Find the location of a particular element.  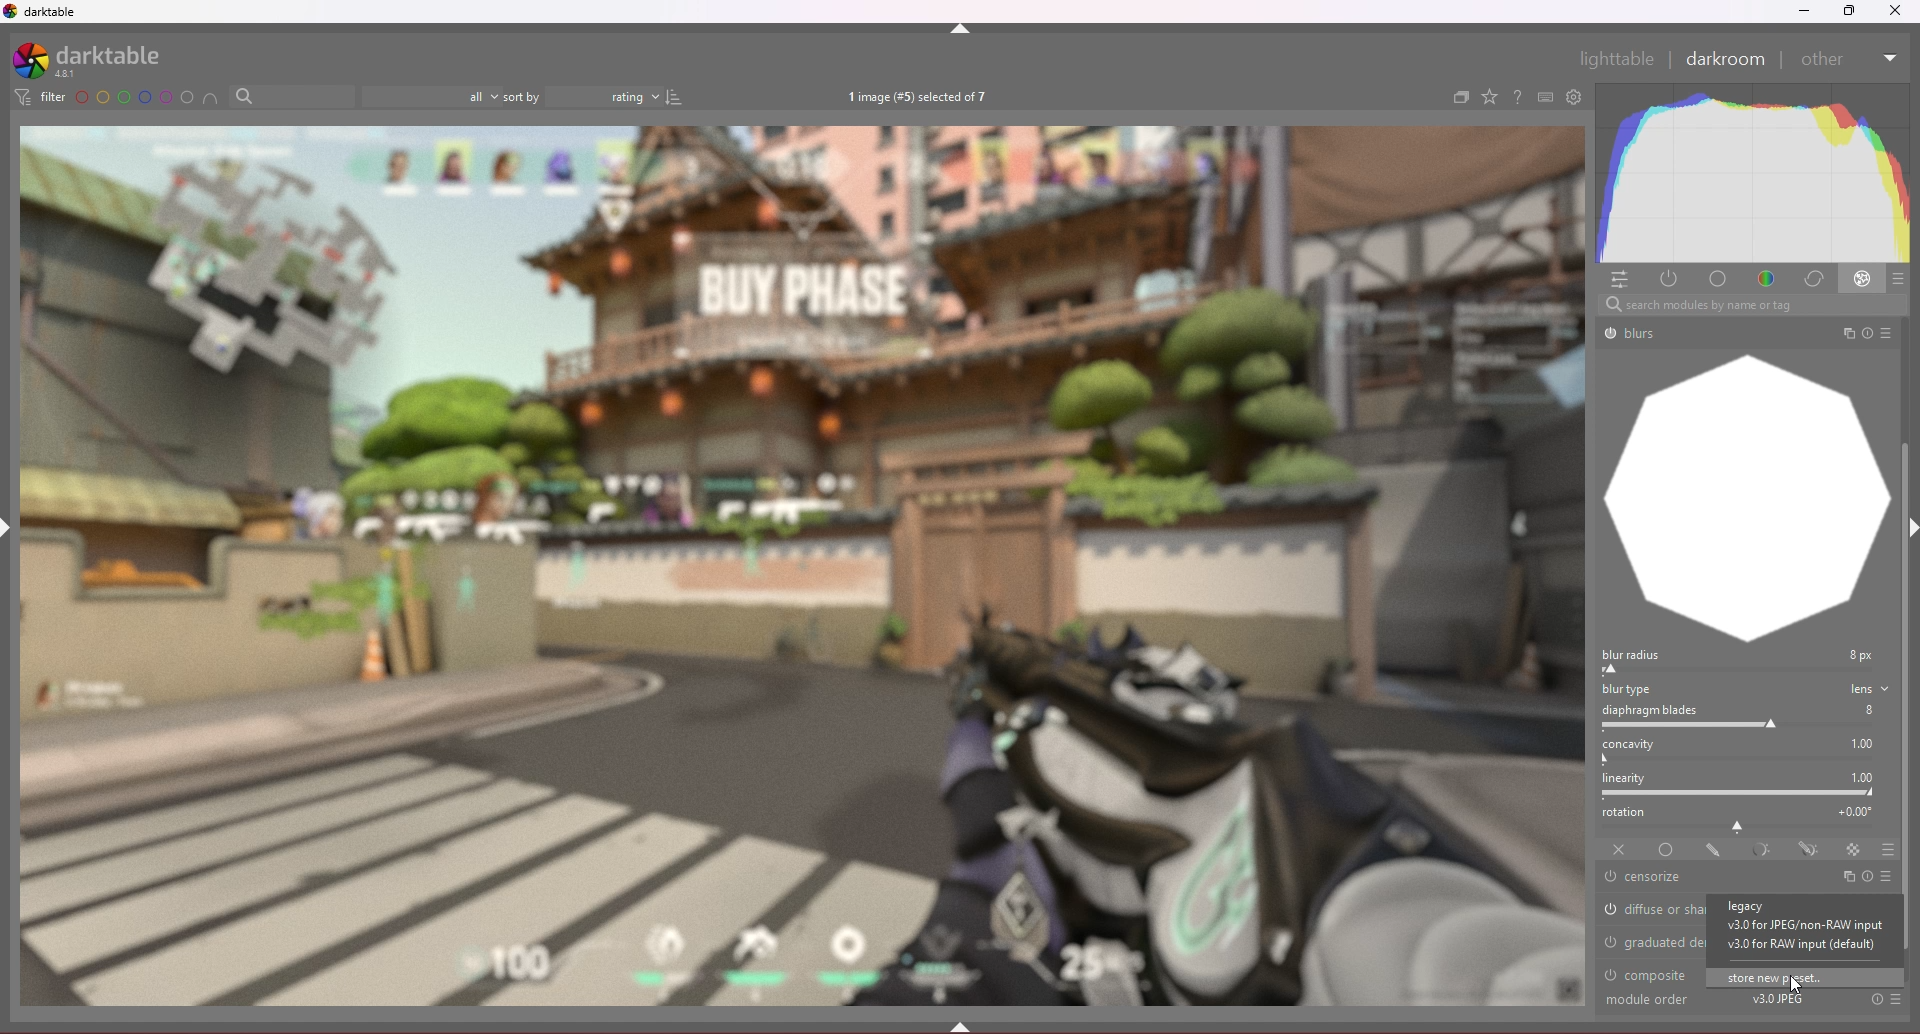

presets is located at coordinates (1900, 279).